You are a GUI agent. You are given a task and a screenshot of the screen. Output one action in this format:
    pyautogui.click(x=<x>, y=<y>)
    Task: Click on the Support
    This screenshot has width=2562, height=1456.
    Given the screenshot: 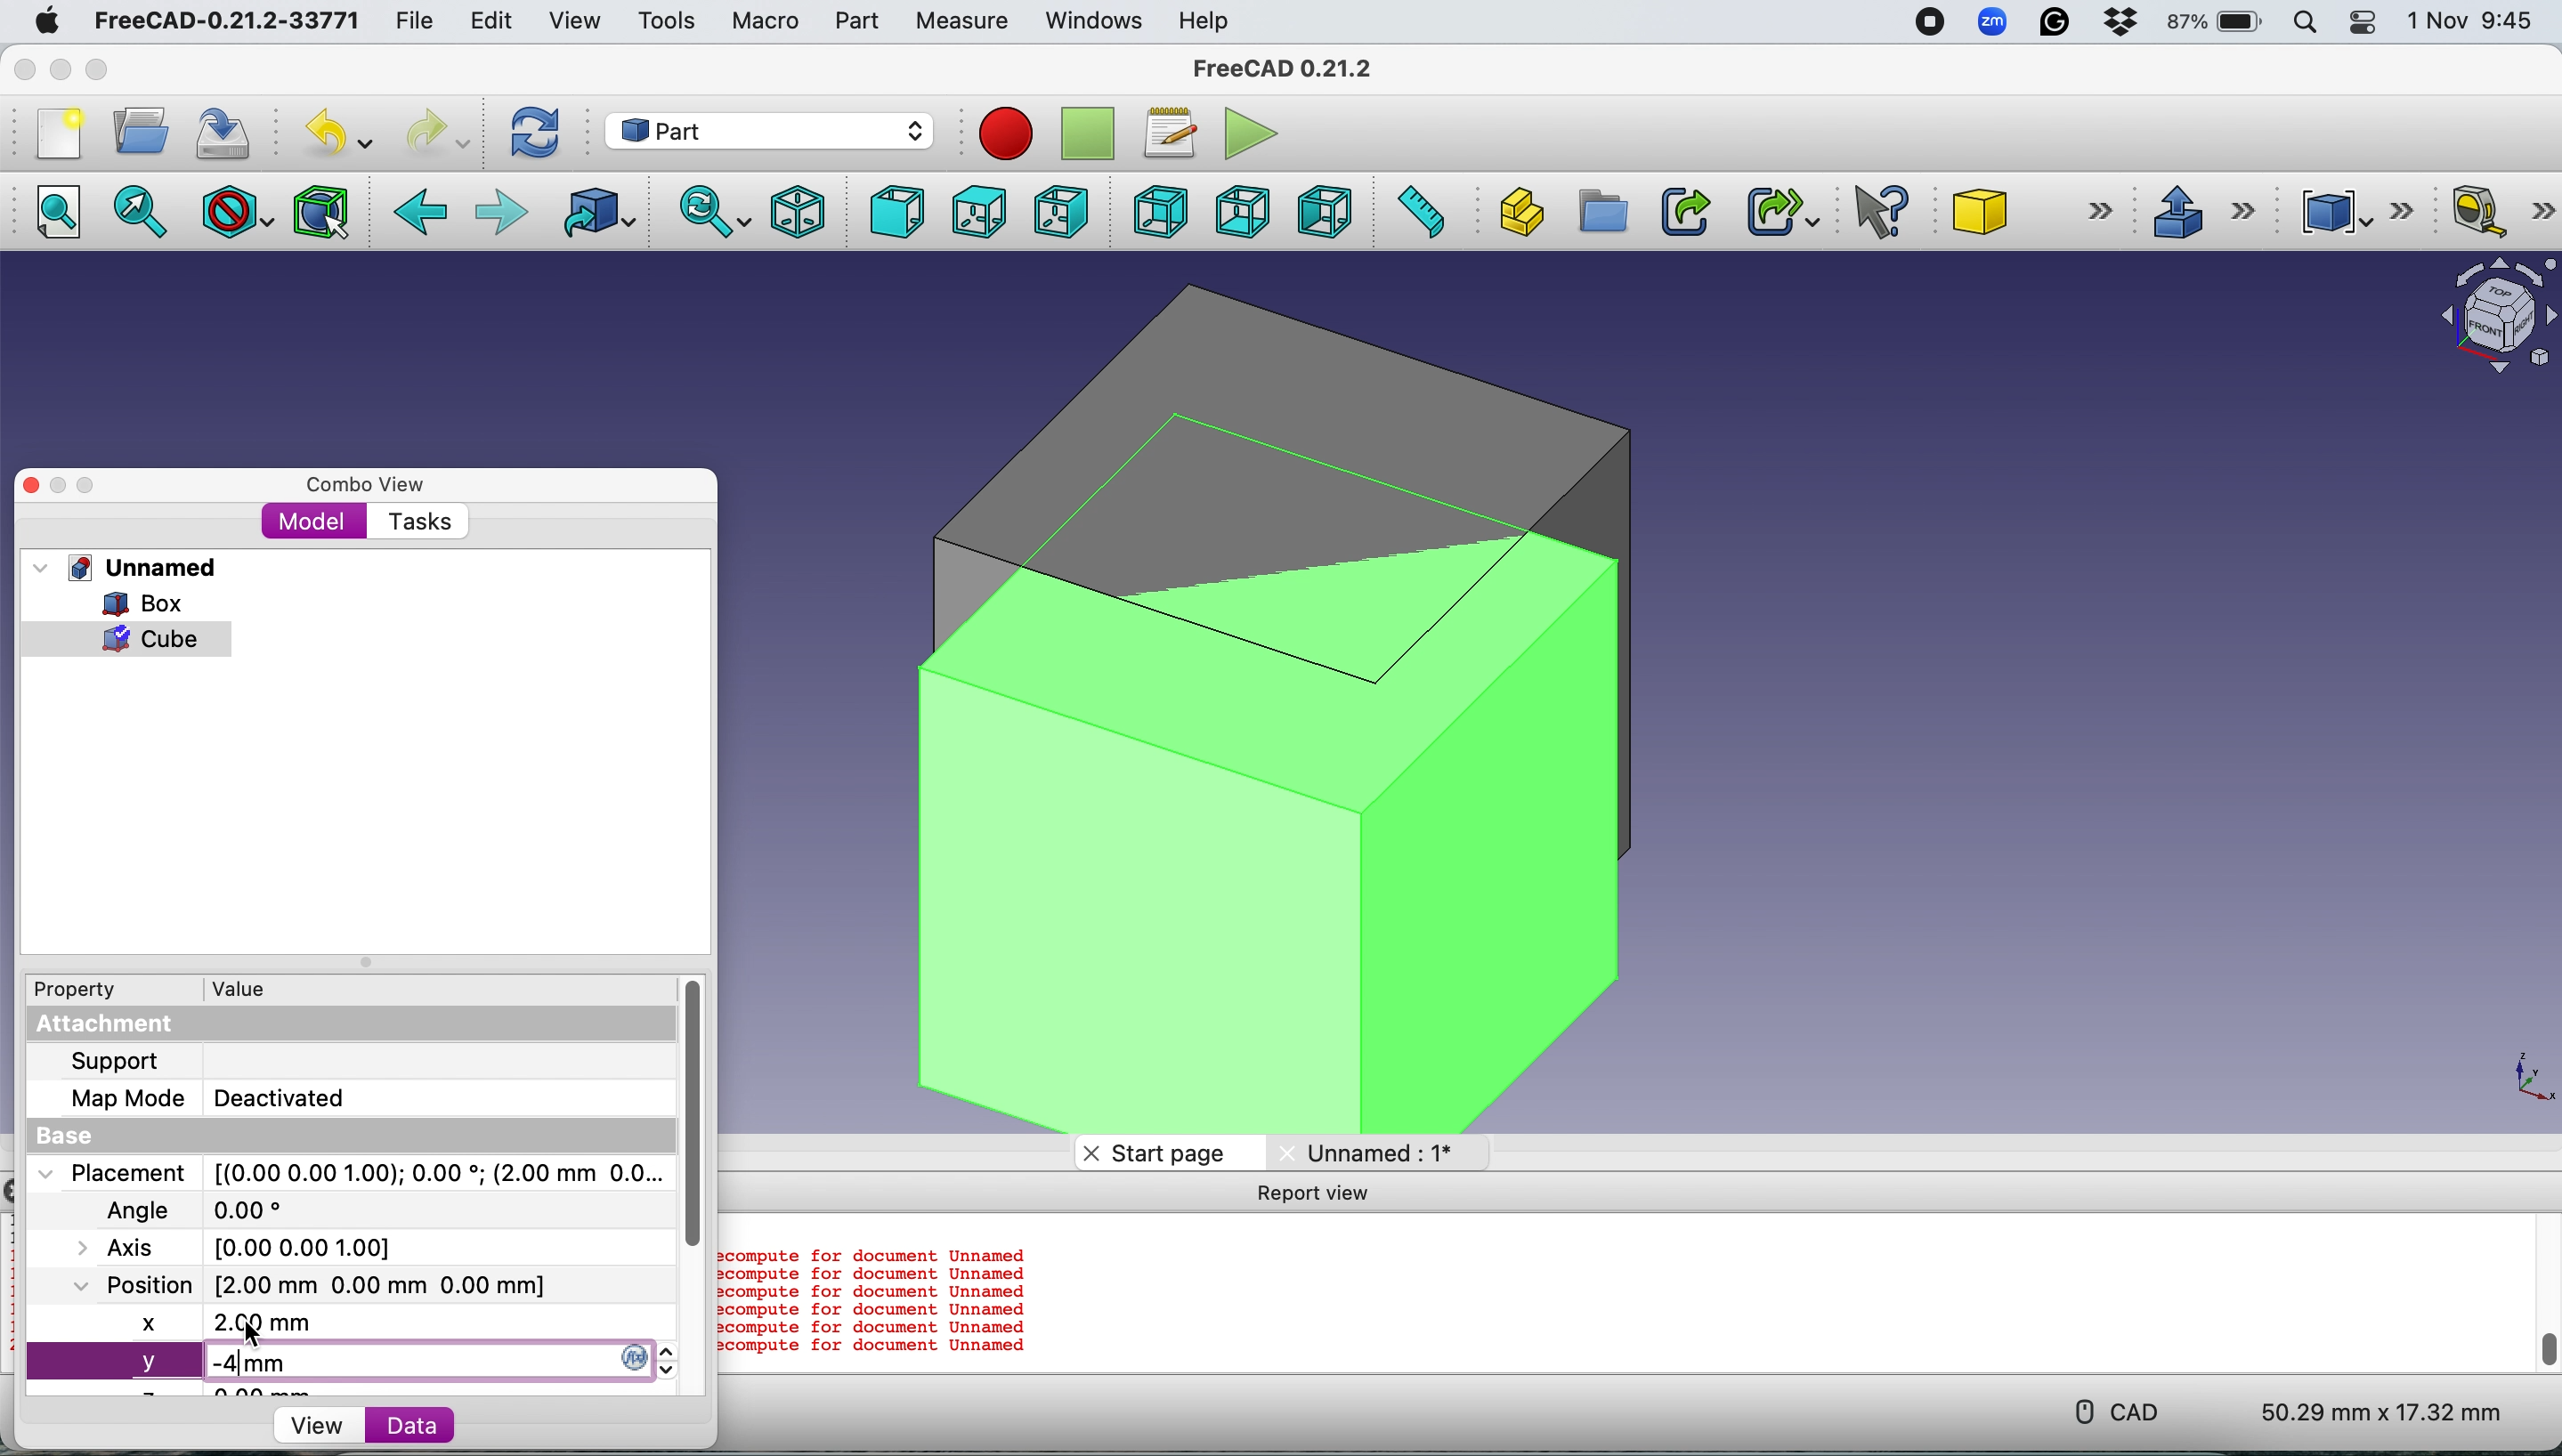 What is the action you would take?
    pyautogui.click(x=114, y=1059)
    